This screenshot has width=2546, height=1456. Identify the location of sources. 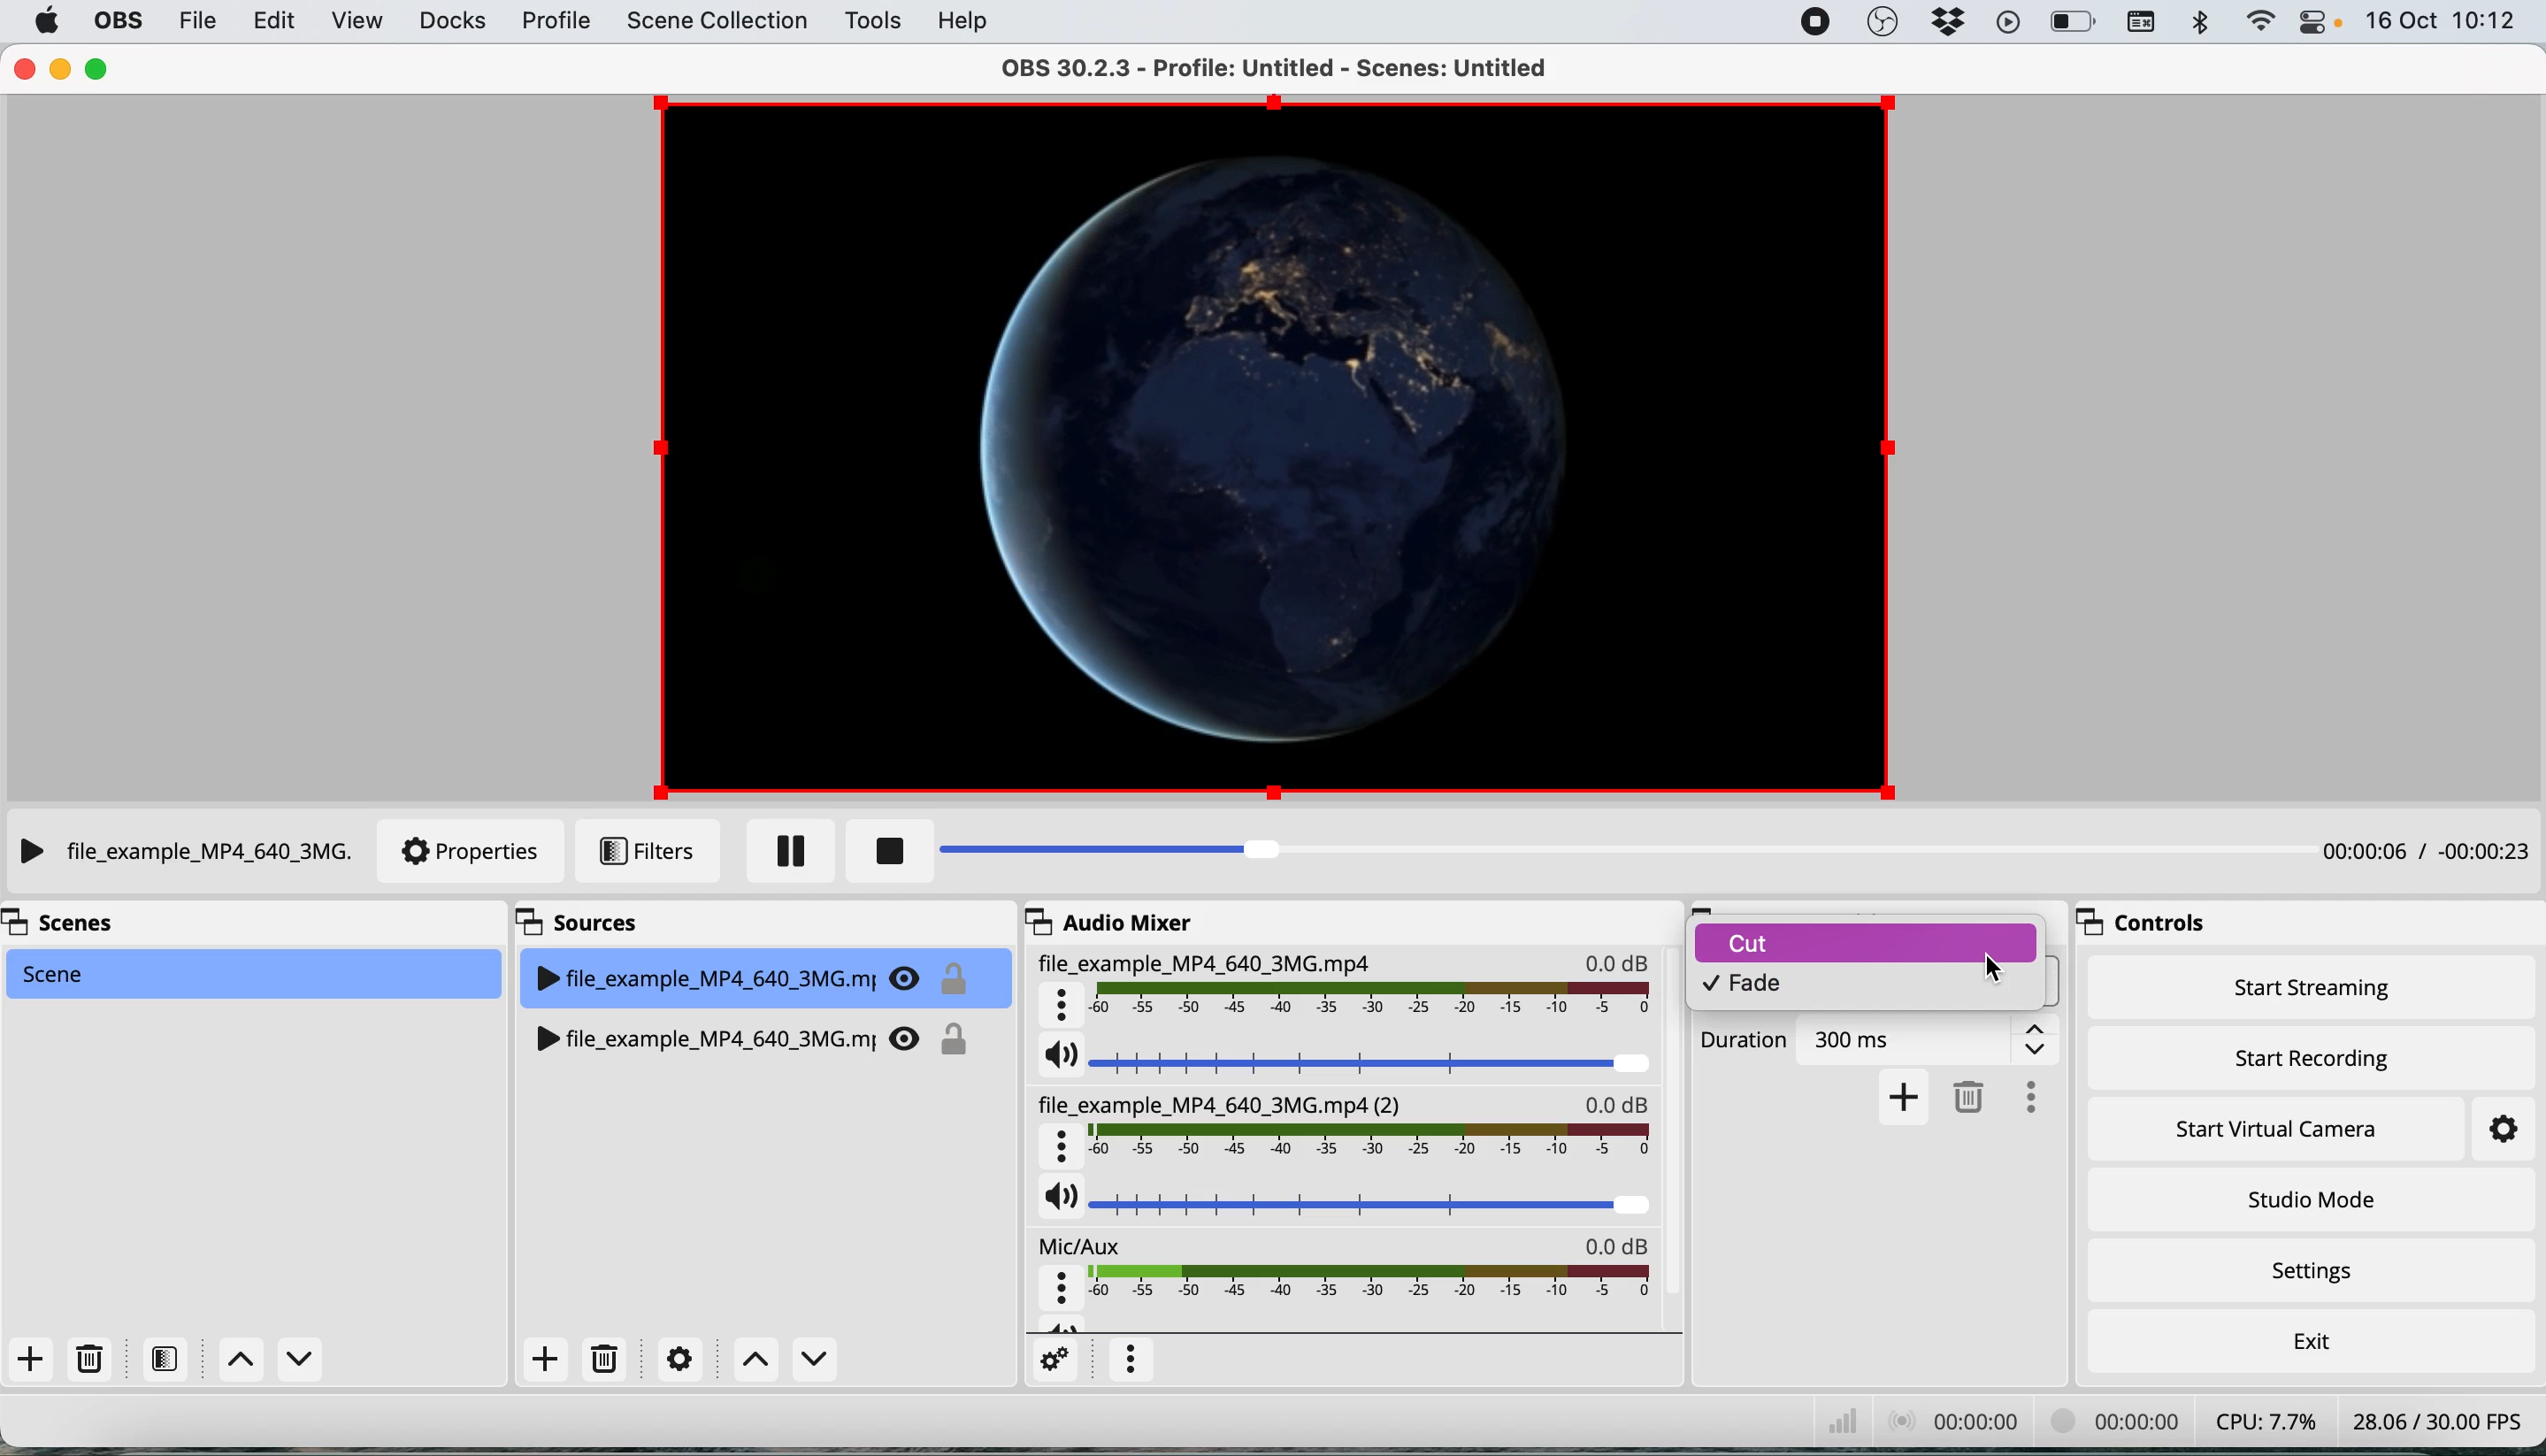
(589, 919).